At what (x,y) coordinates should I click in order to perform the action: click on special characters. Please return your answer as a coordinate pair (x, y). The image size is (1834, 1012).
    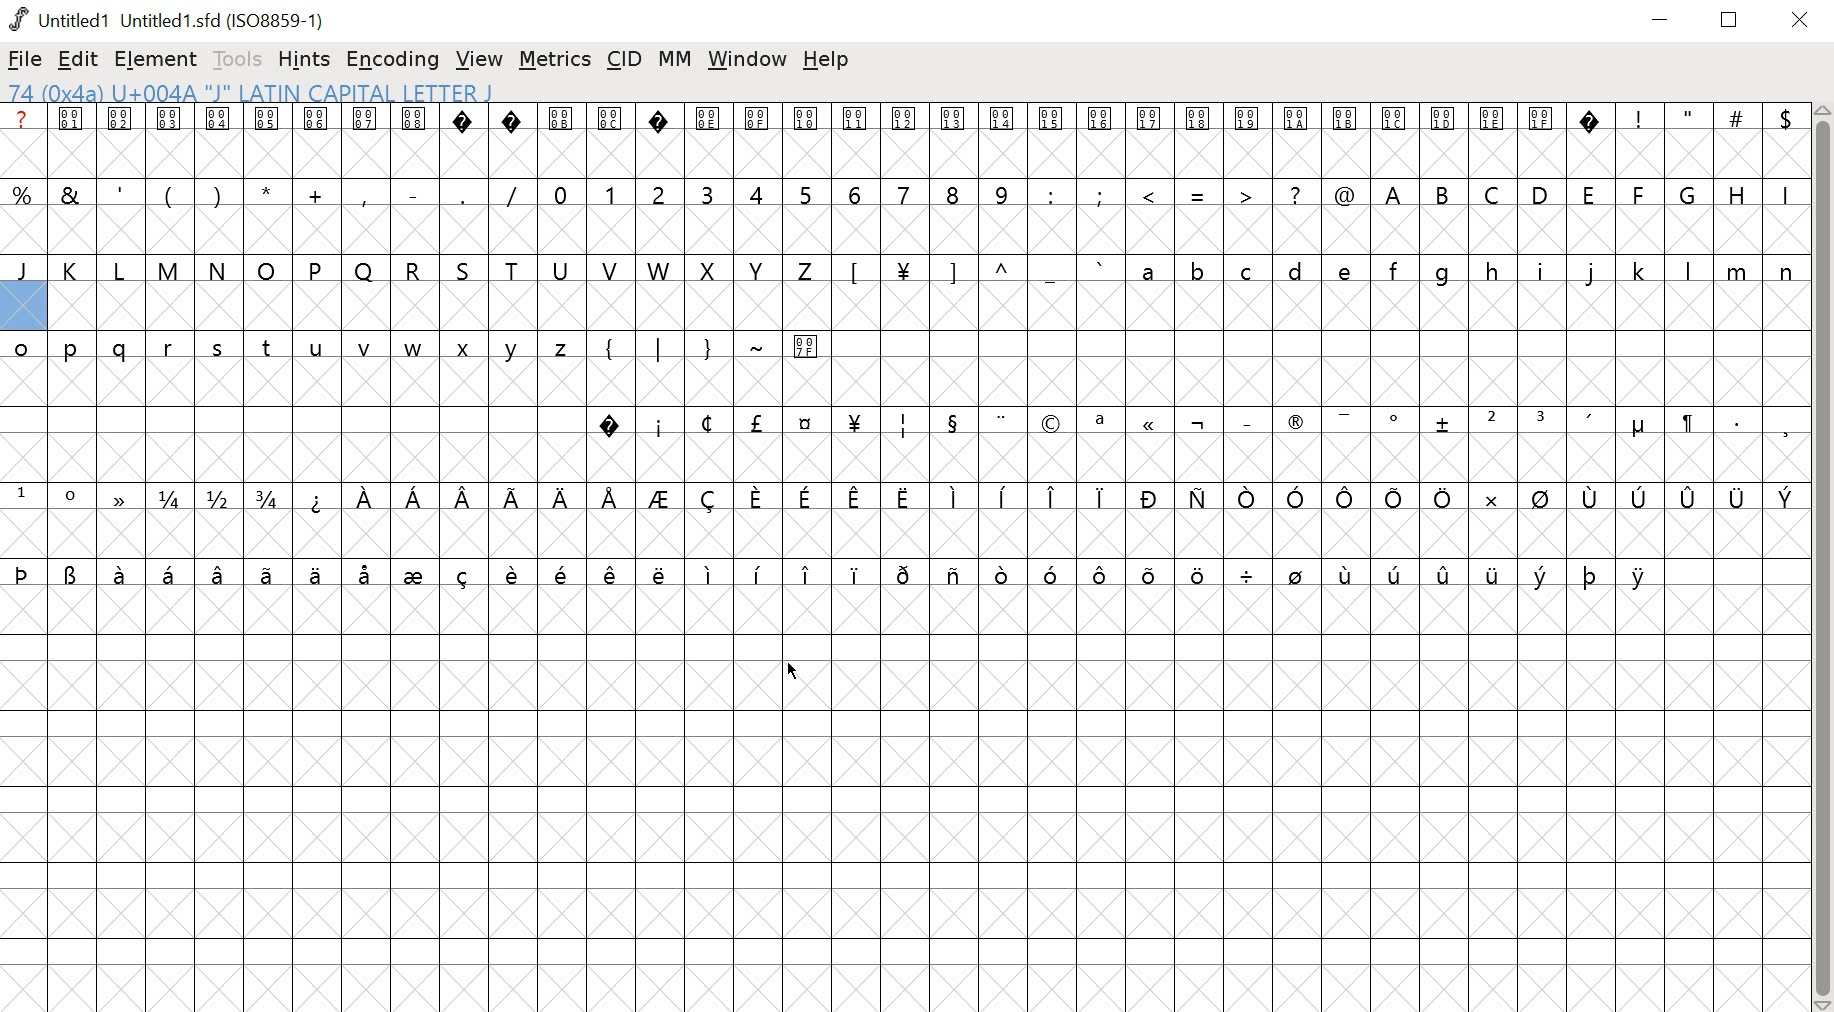
    Looking at the image, I should click on (1705, 119).